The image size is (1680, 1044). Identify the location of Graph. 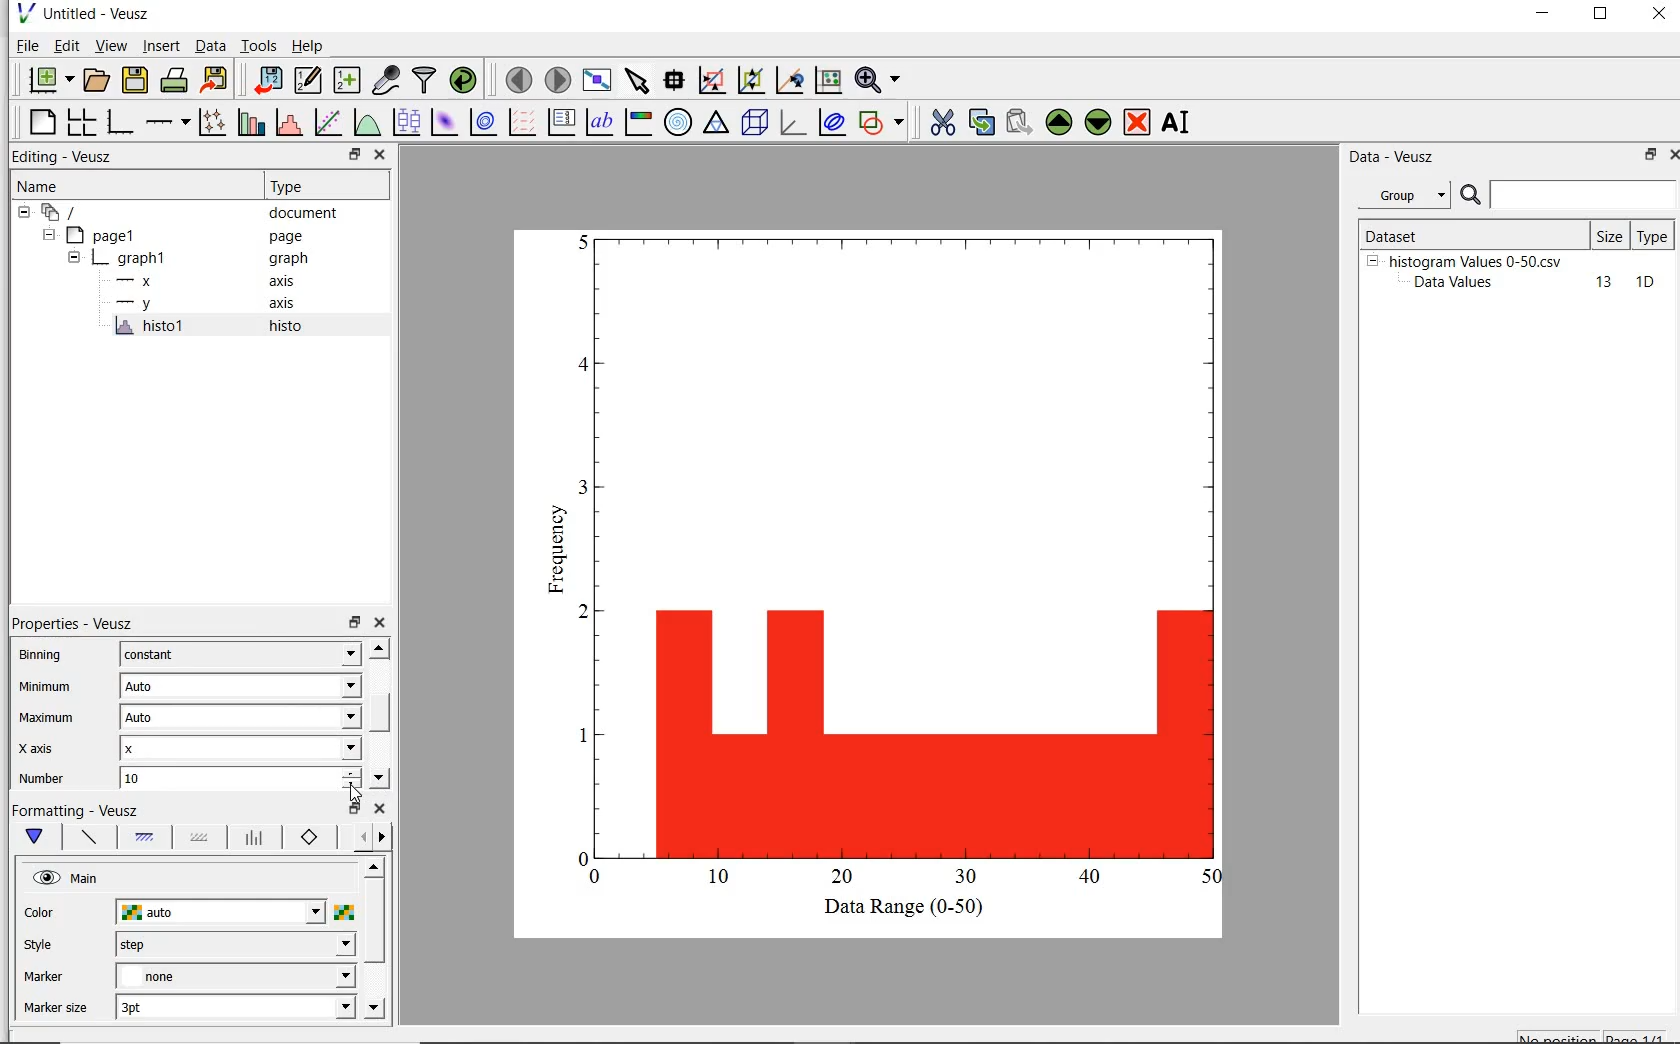
(899, 558).